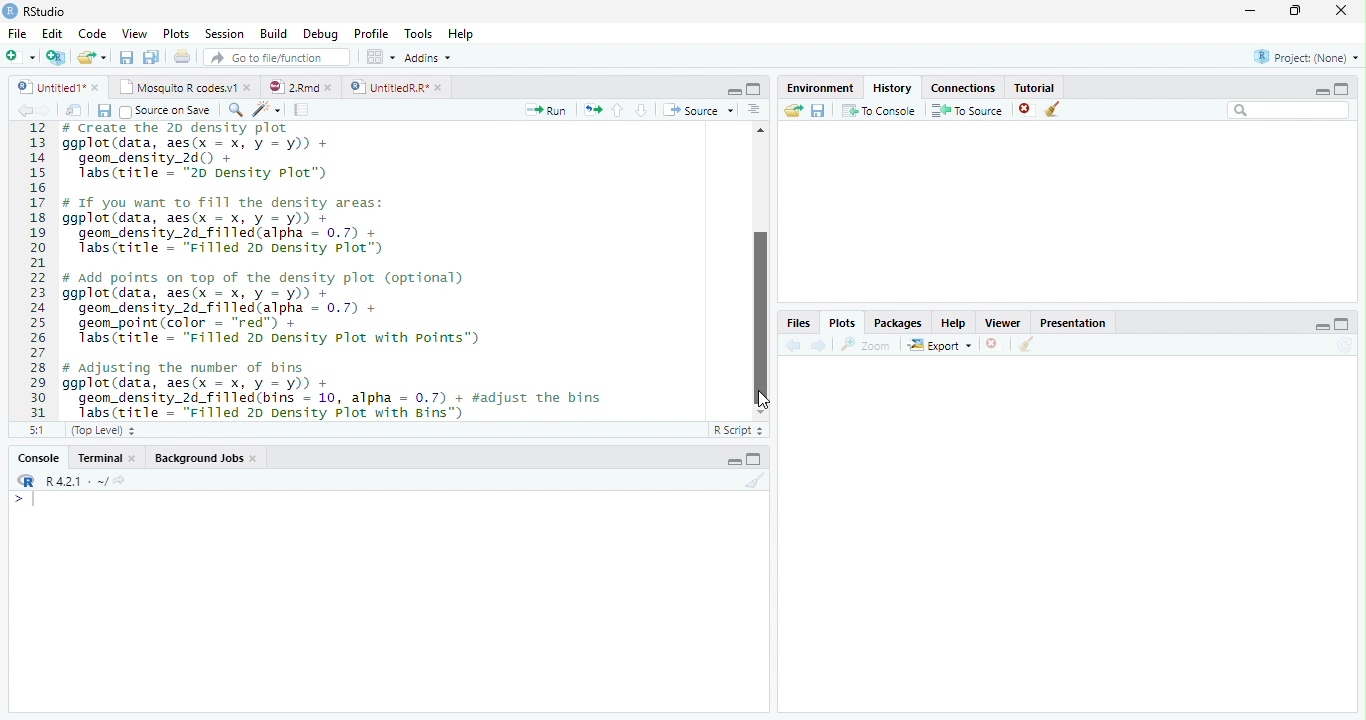 The image size is (1366, 720). Describe the element at coordinates (618, 110) in the screenshot. I see `up` at that location.